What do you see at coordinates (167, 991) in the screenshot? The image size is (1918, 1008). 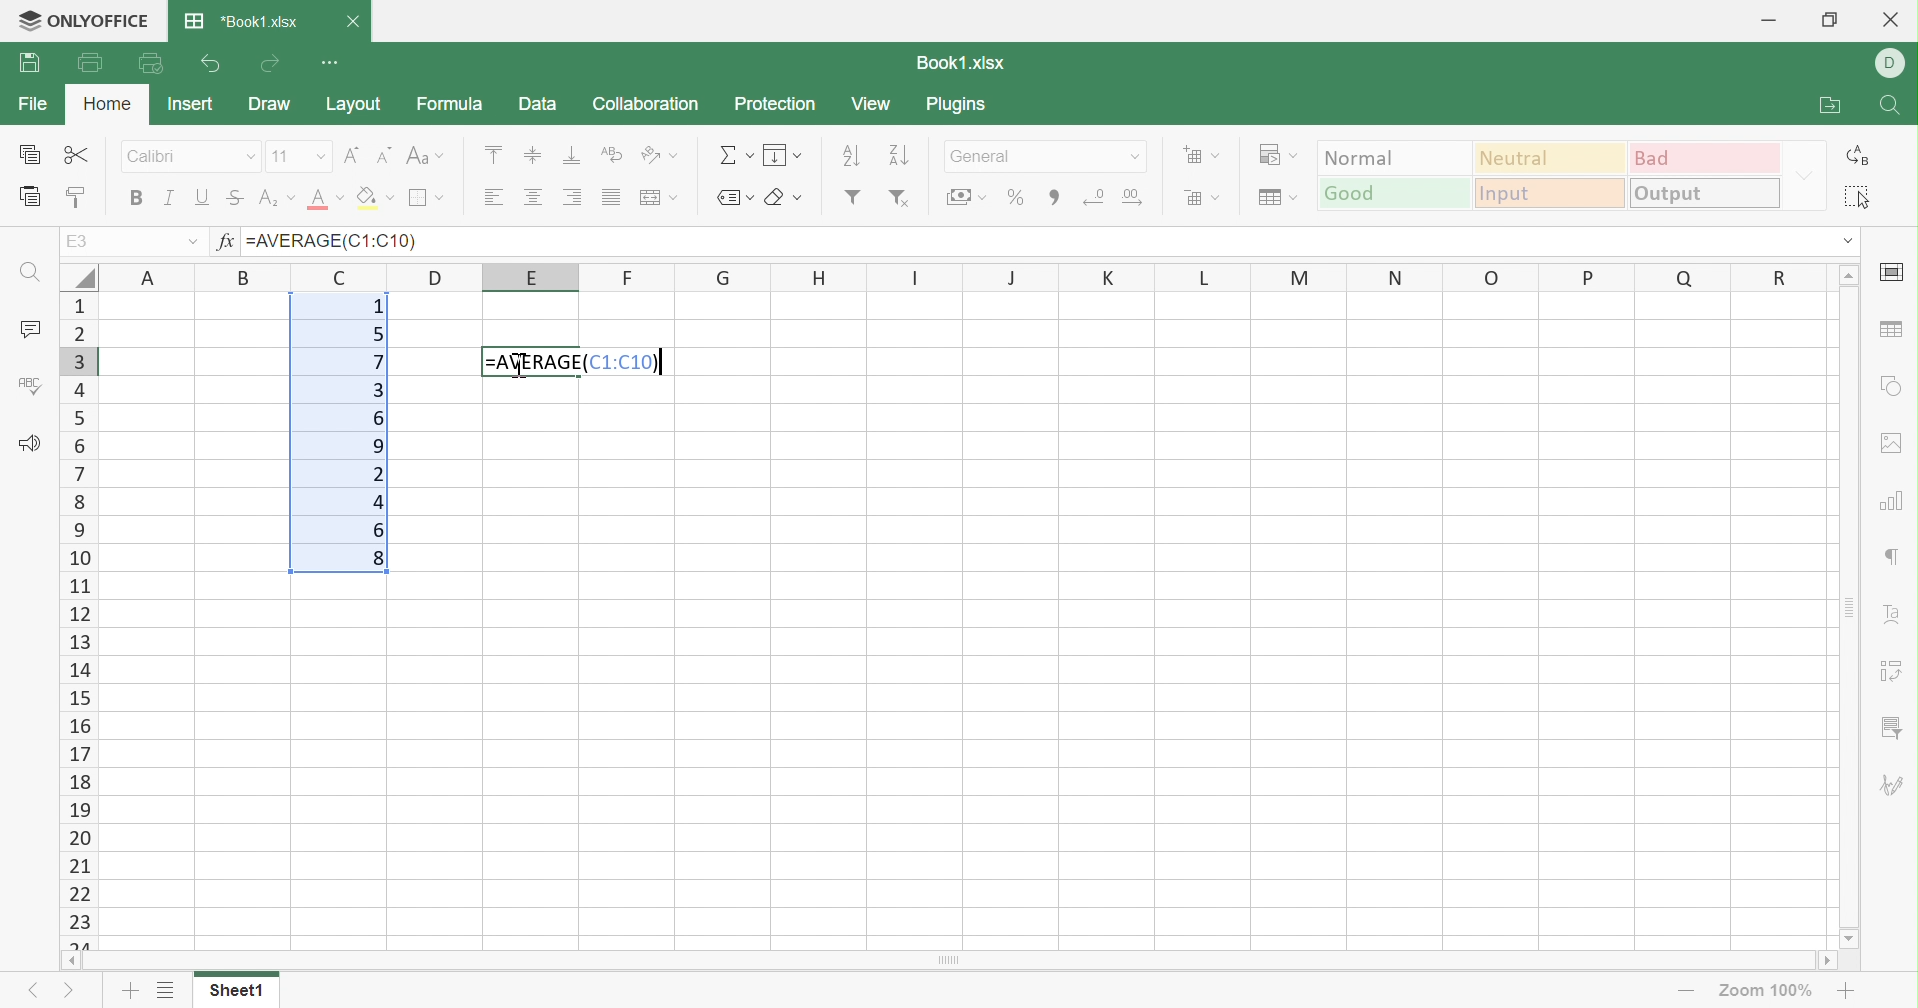 I see `List of sheets` at bounding box center [167, 991].